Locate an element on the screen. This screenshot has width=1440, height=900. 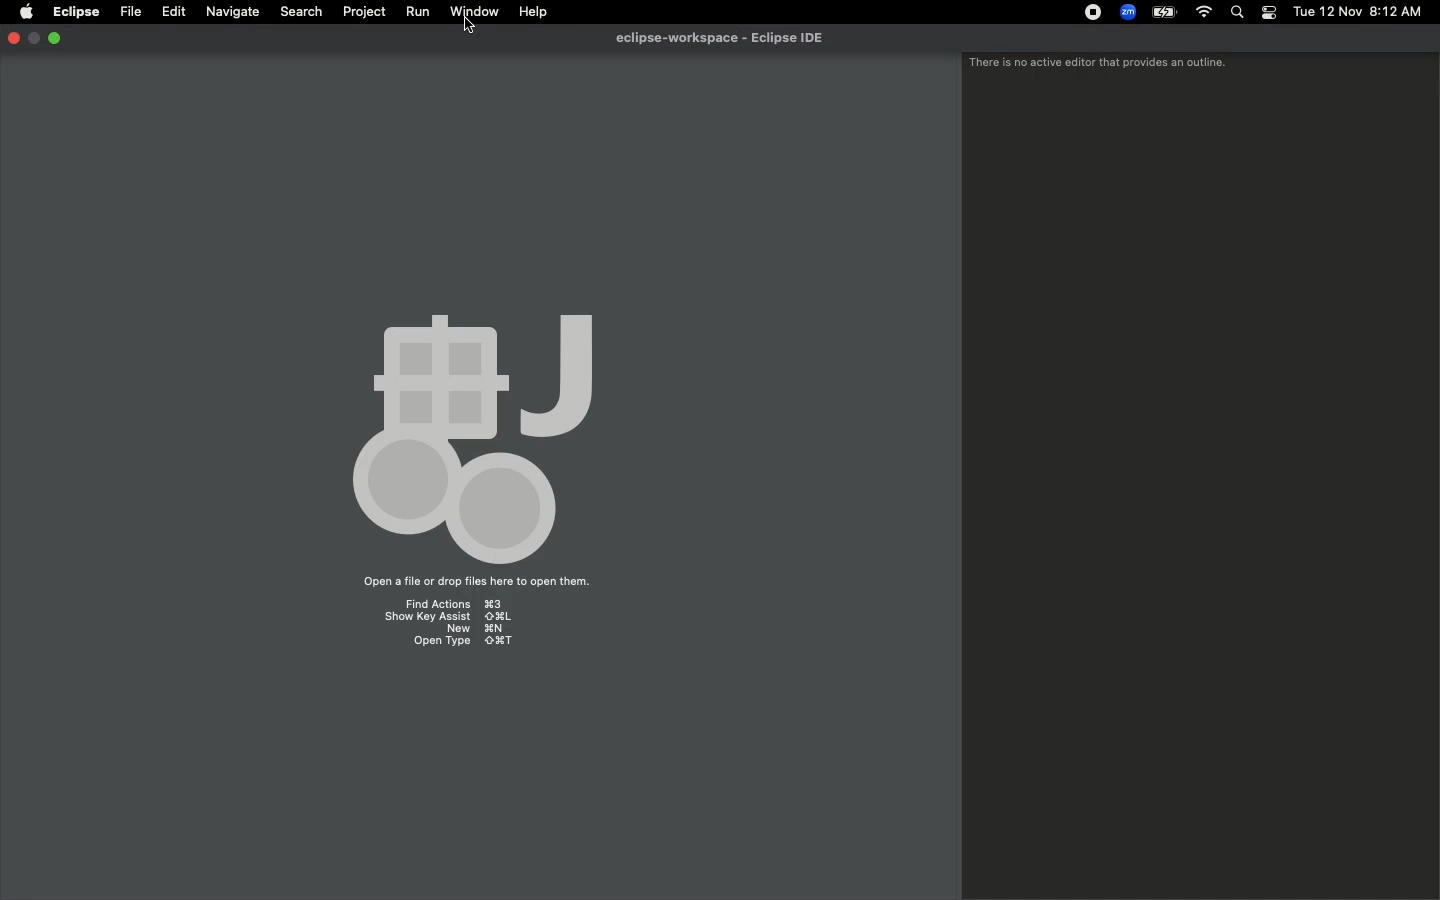
Help is located at coordinates (534, 12).